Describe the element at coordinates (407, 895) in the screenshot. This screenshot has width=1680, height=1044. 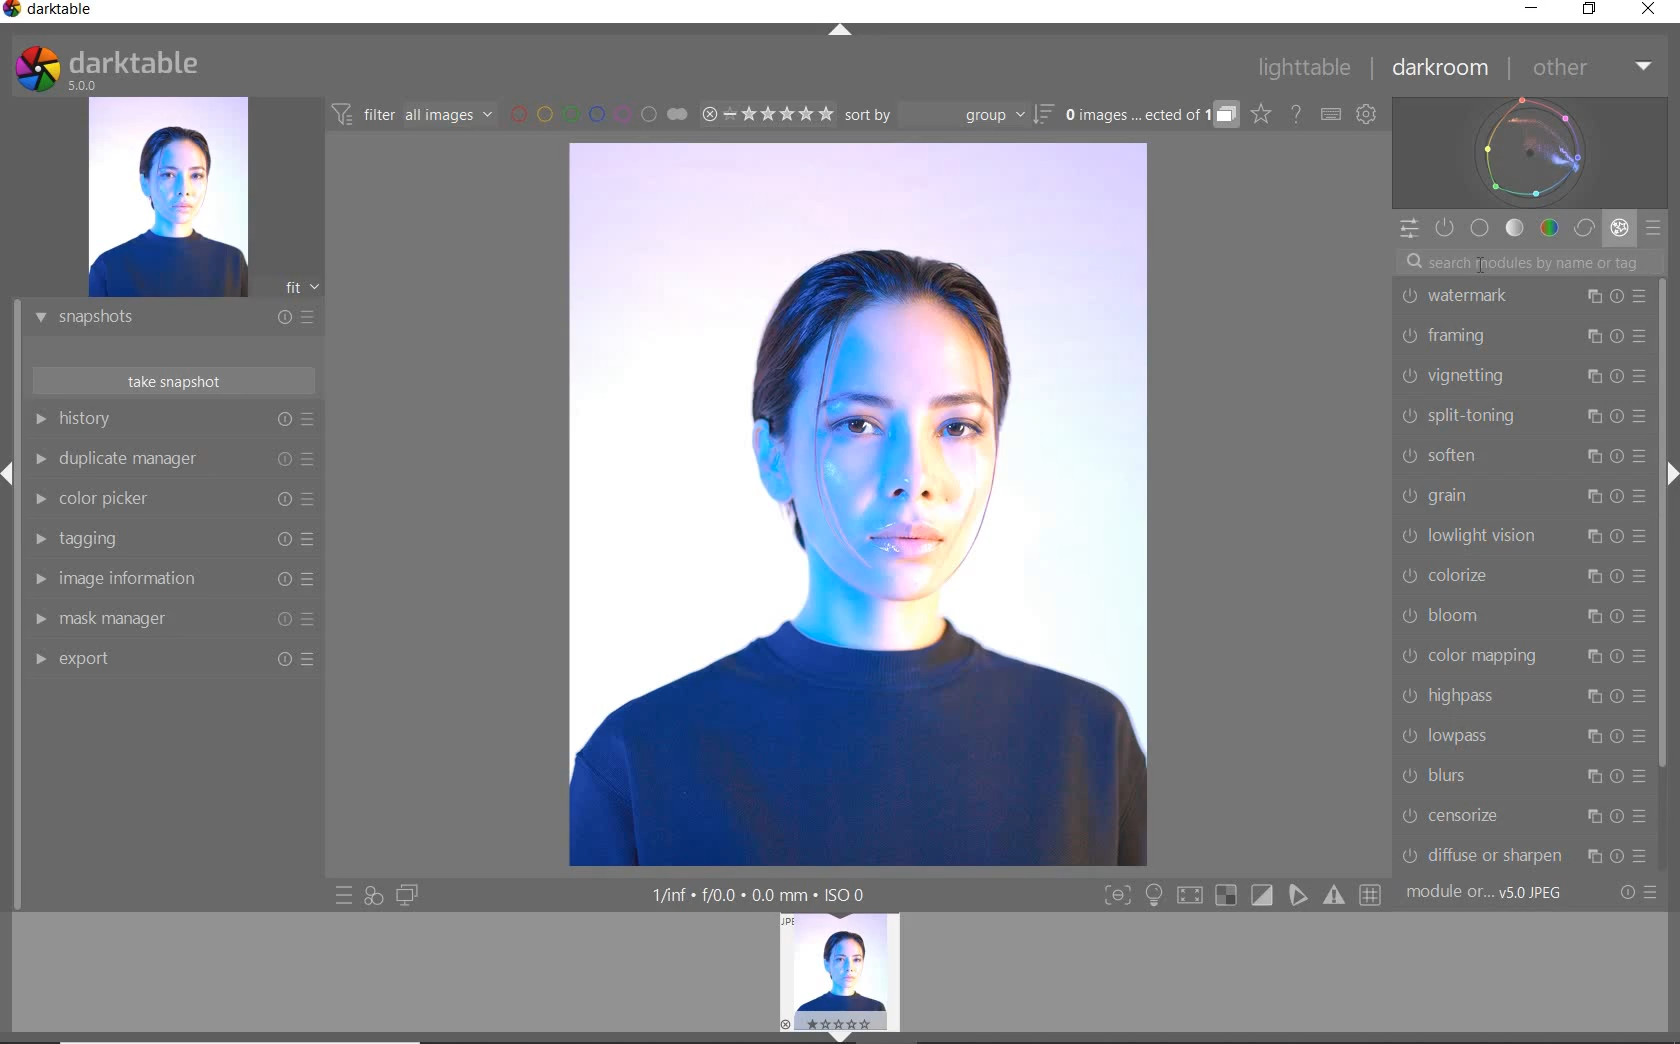
I see `DISPLAY A SECOND DARKROOM IMAGE WINDOW` at that location.